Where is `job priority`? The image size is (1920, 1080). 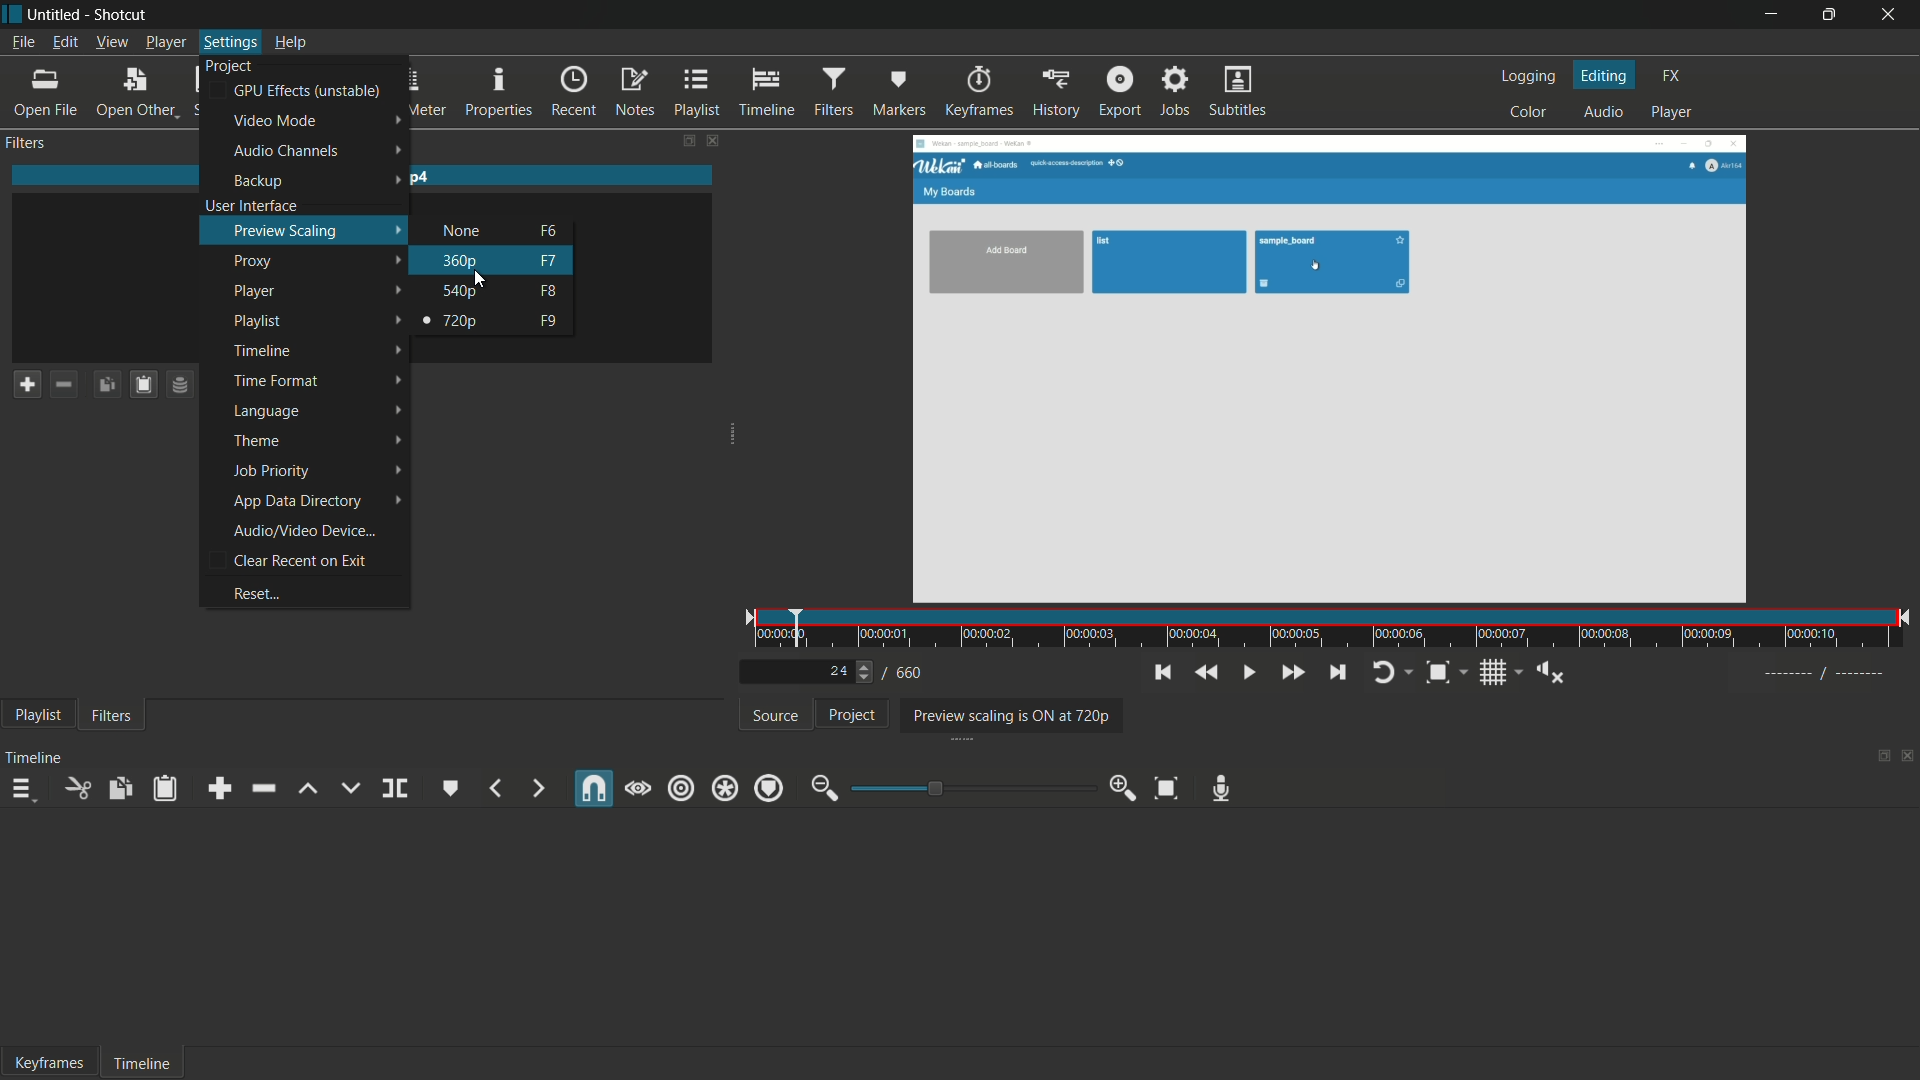
job priority is located at coordinates (269, 471).